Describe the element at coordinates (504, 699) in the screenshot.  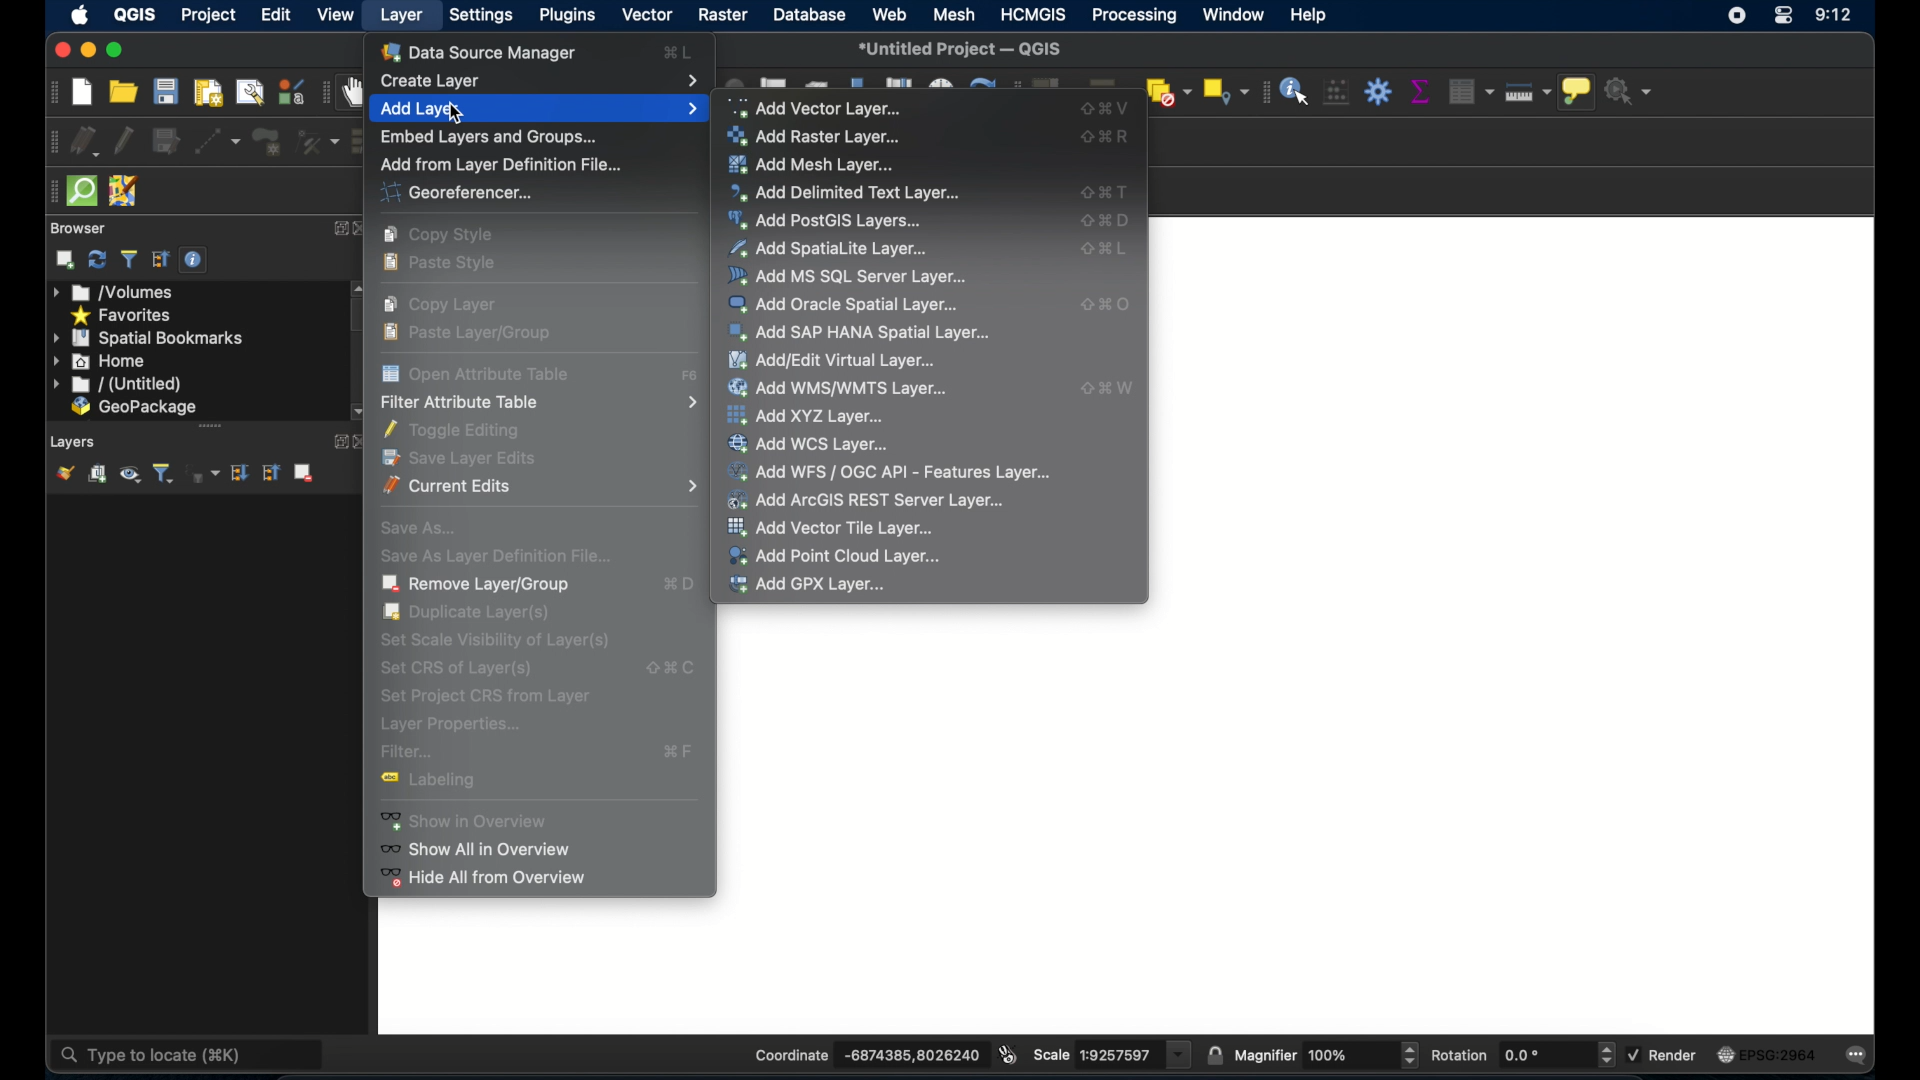
I see `Set Project CRS from layer` at that location.